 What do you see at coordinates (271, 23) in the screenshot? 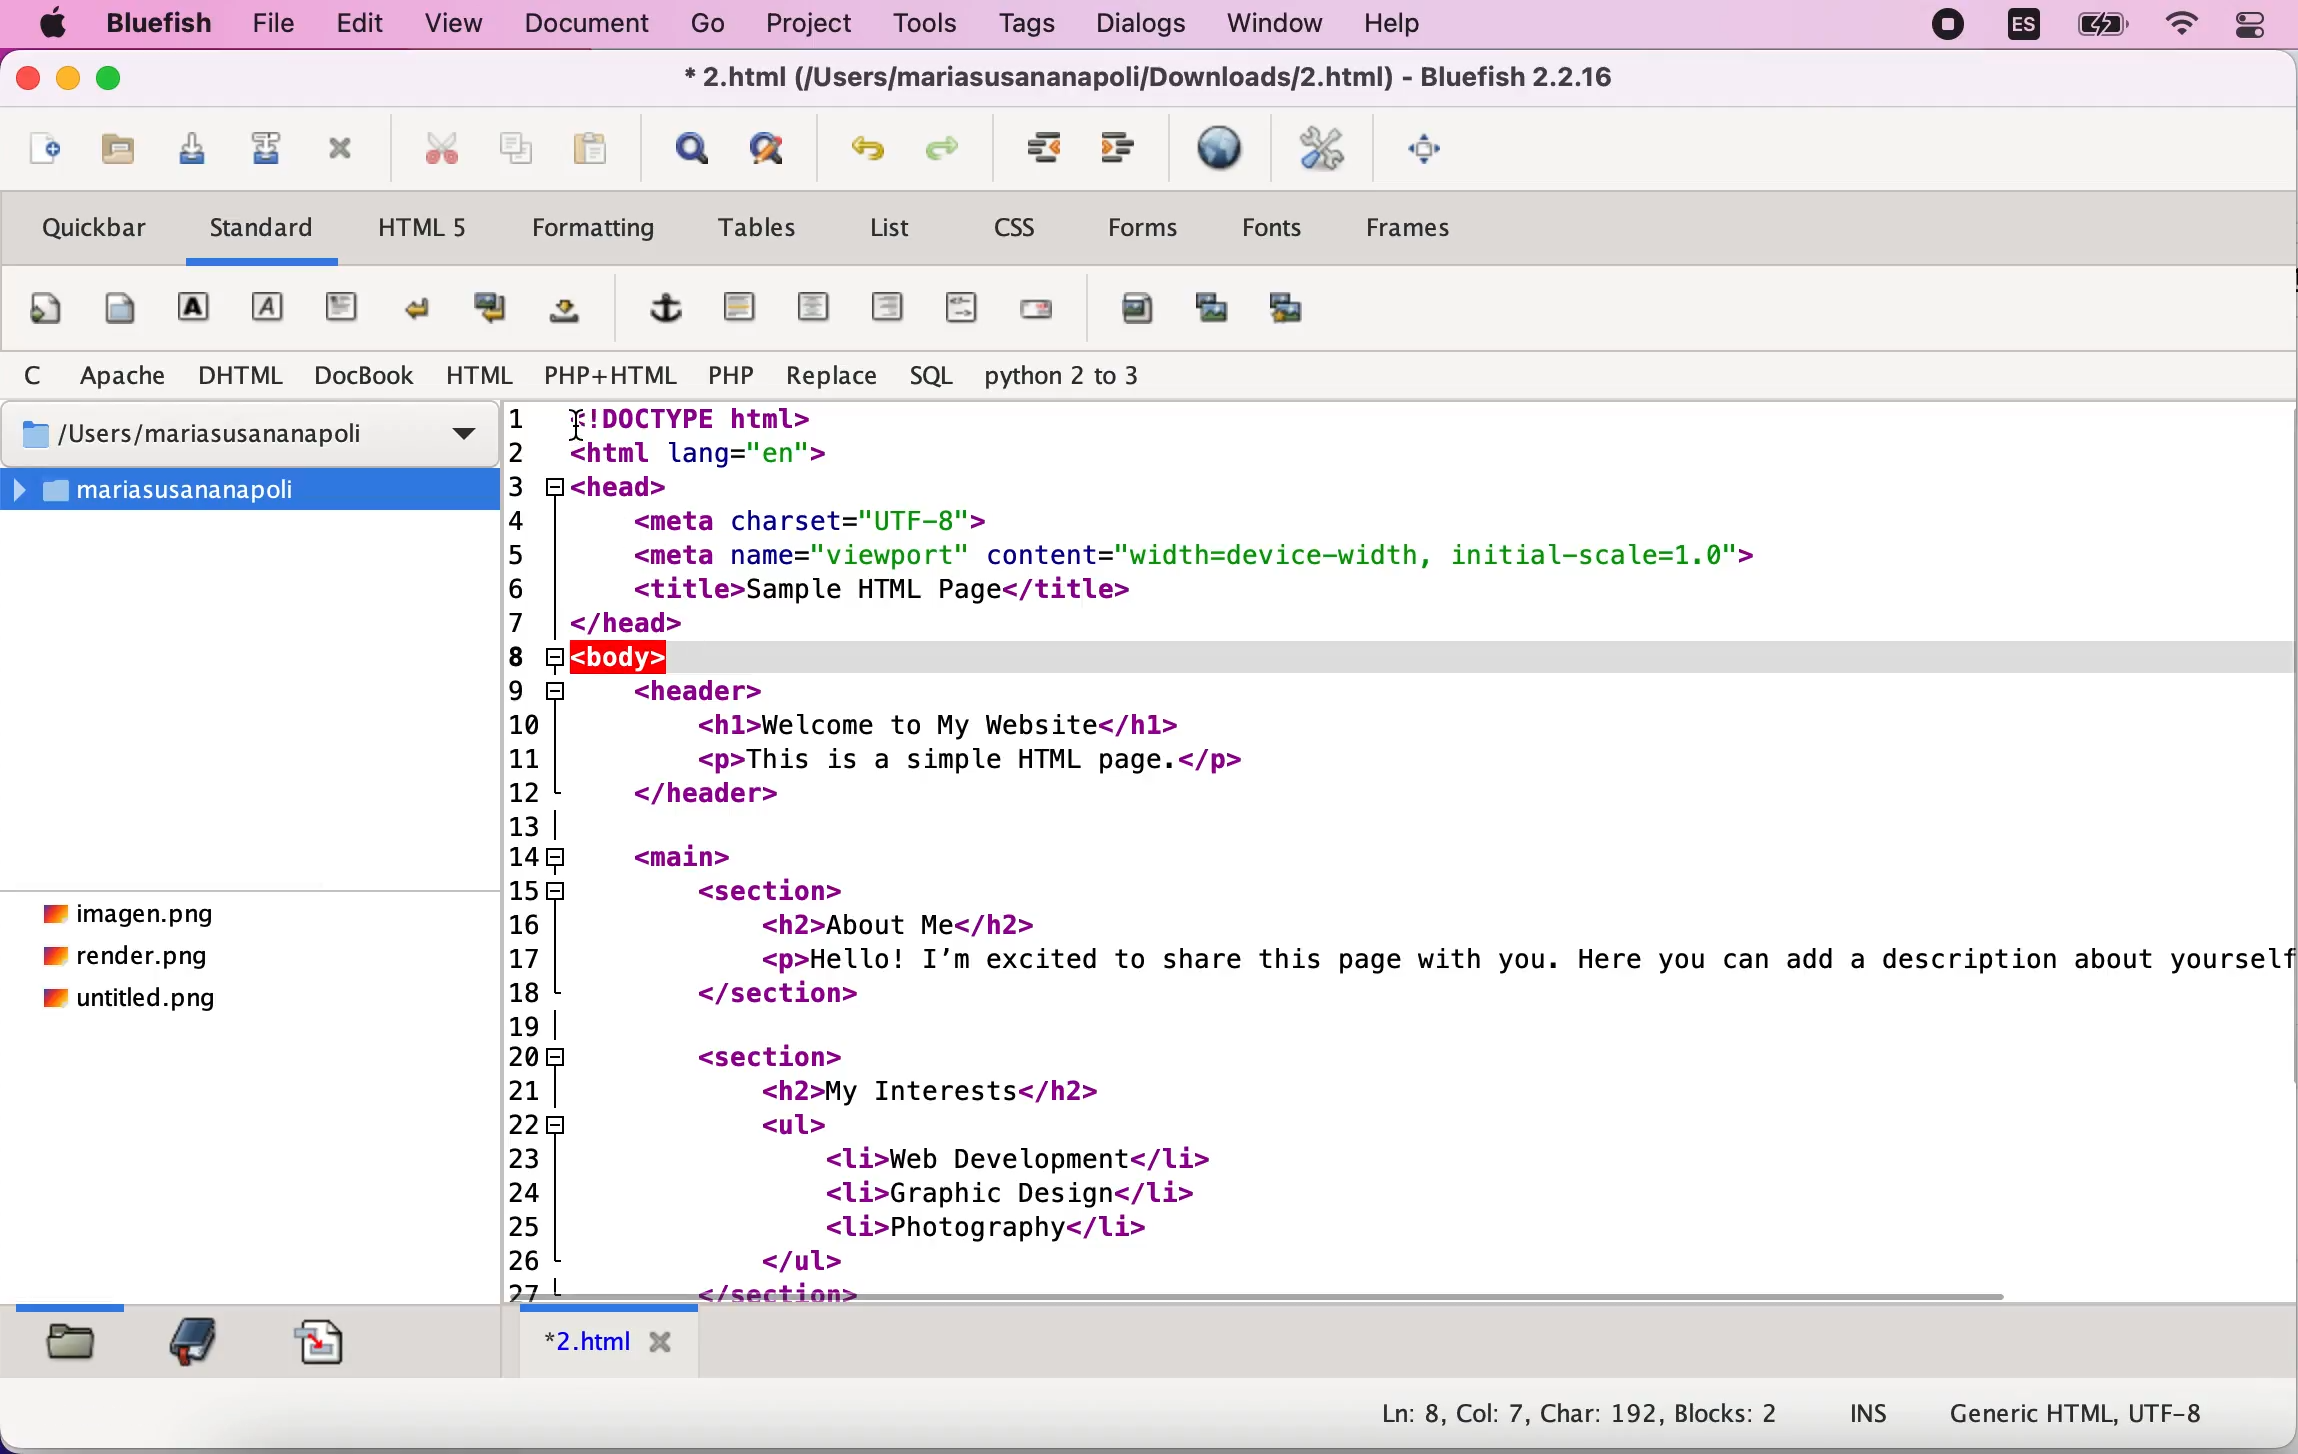
I see `file` at bounding box center [271, 23].